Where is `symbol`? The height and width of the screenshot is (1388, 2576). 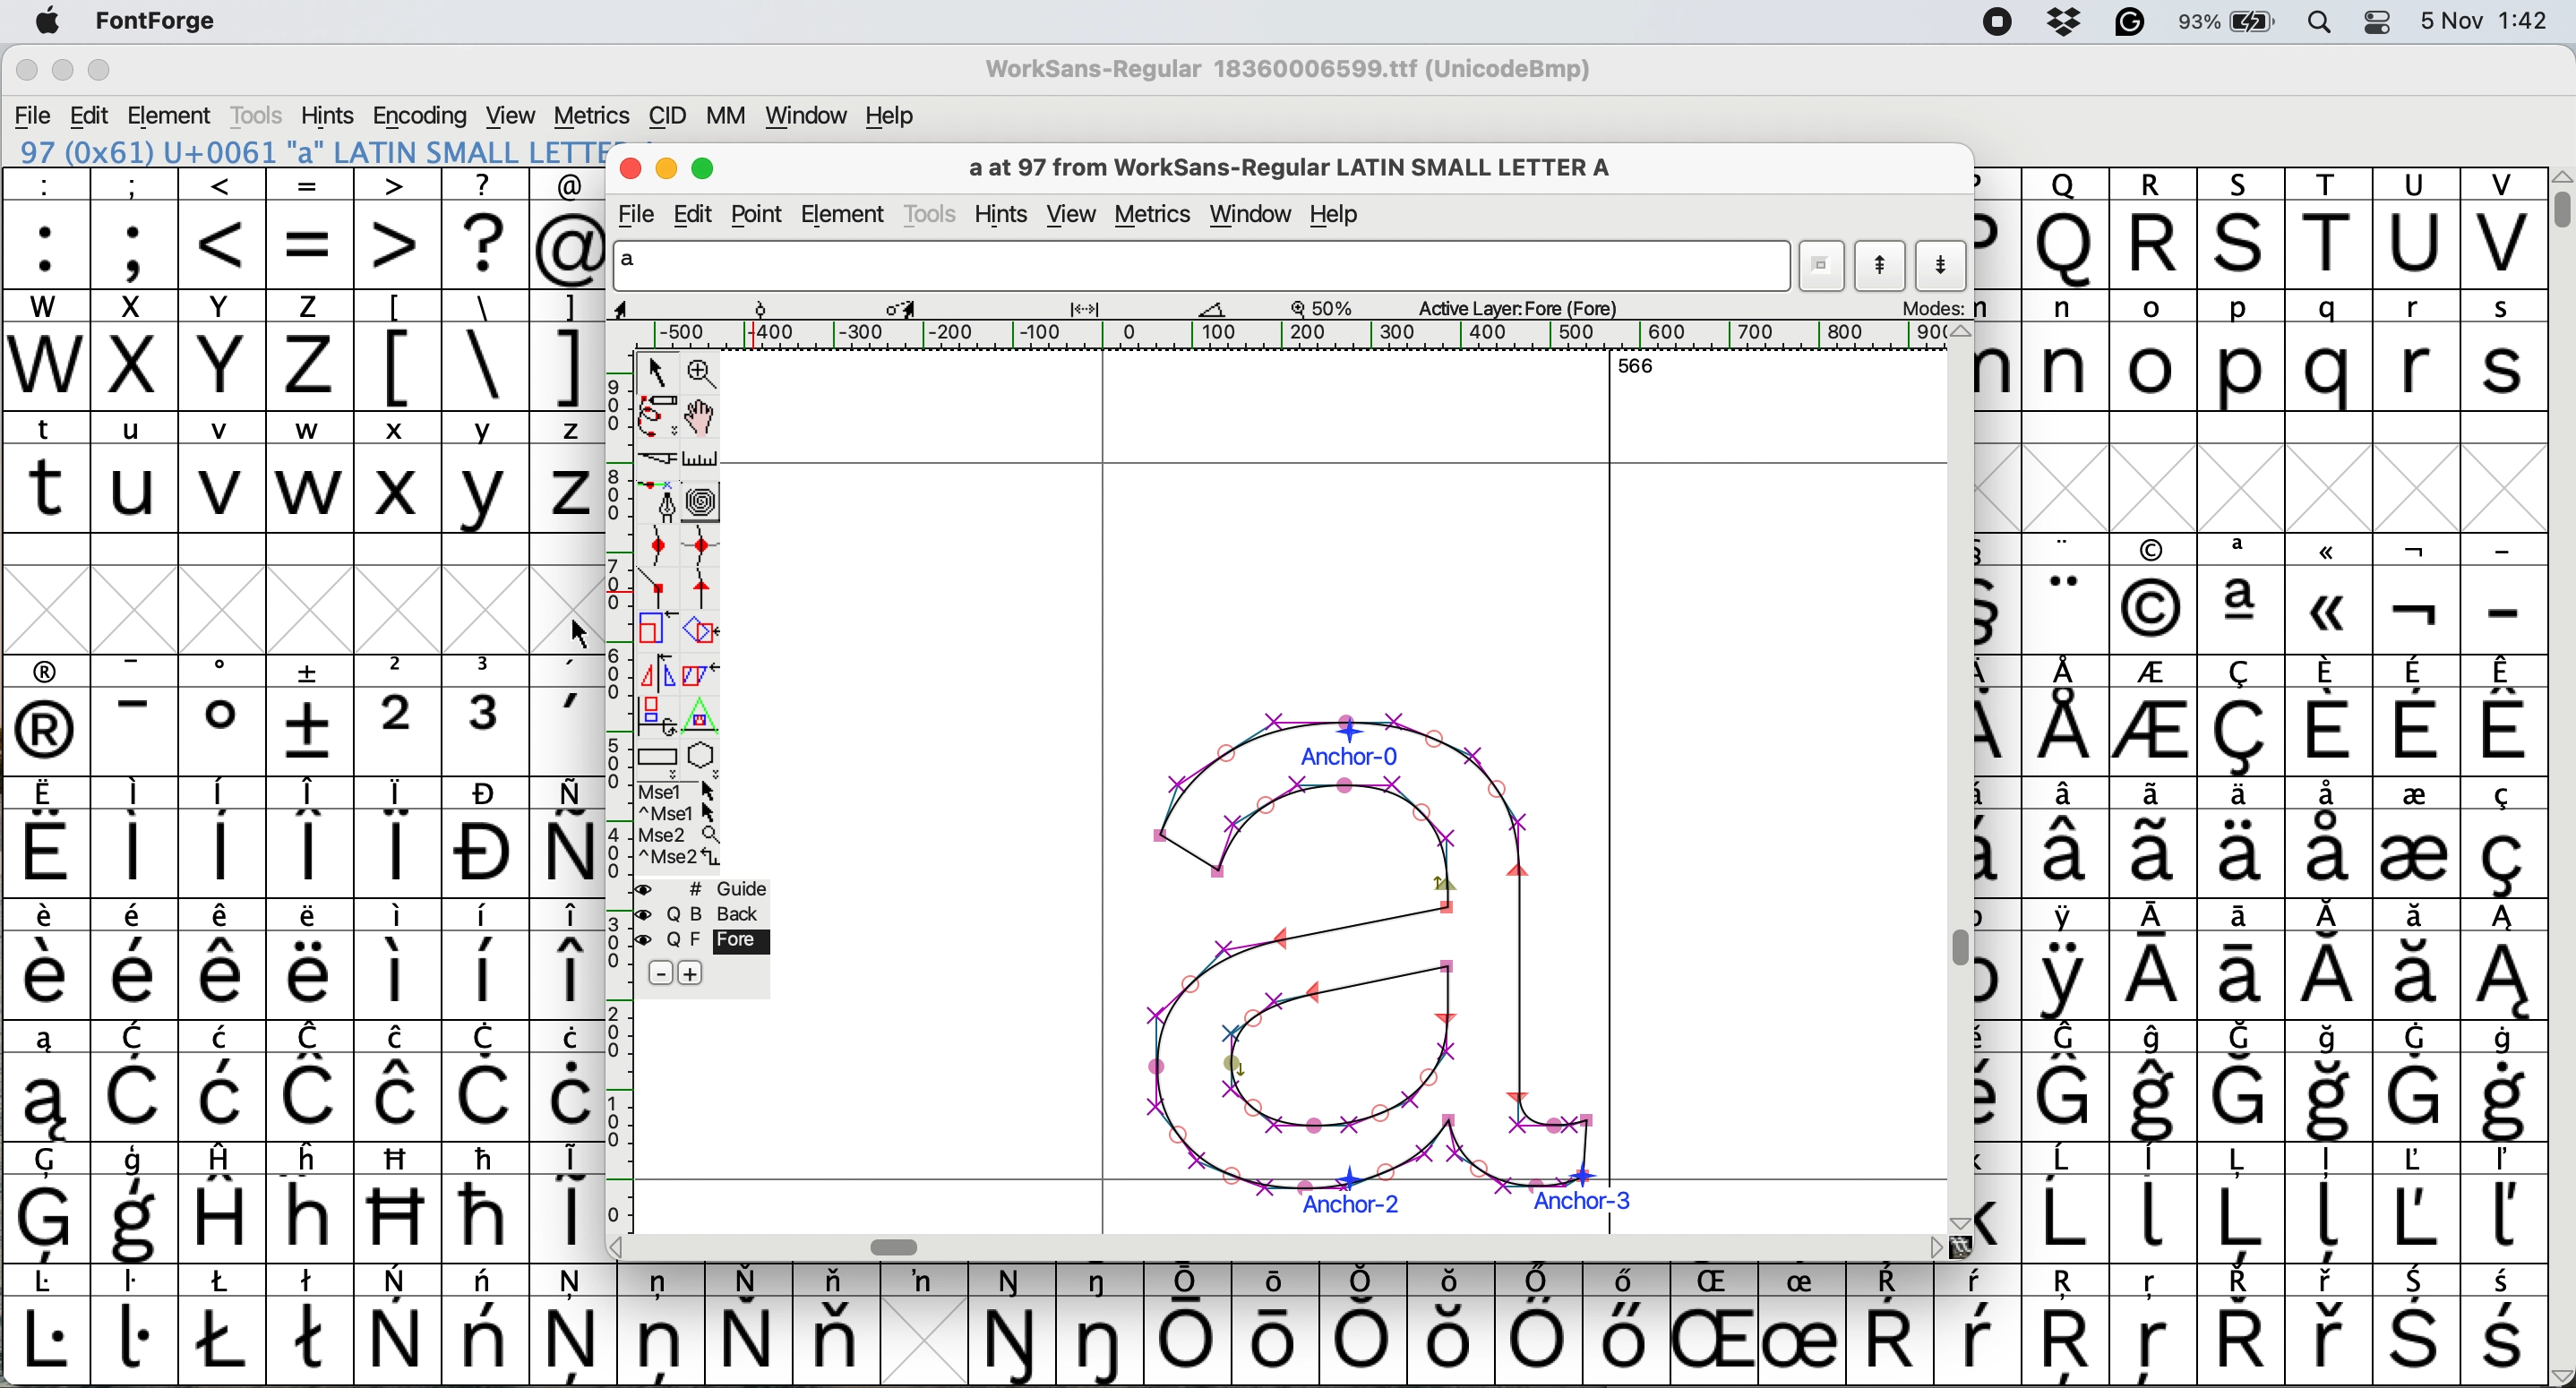
symbol is located at coordinates (2331, 835).